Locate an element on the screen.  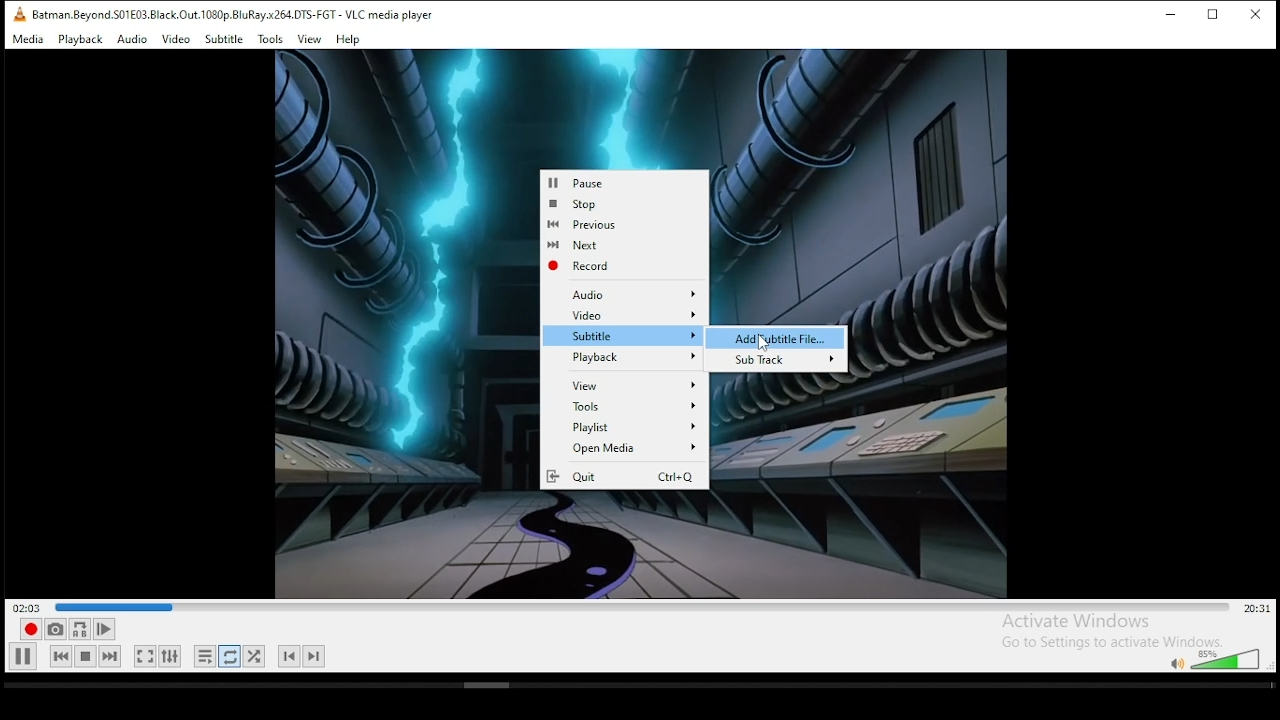
take a snapshot is located at coordinates (55, 630).